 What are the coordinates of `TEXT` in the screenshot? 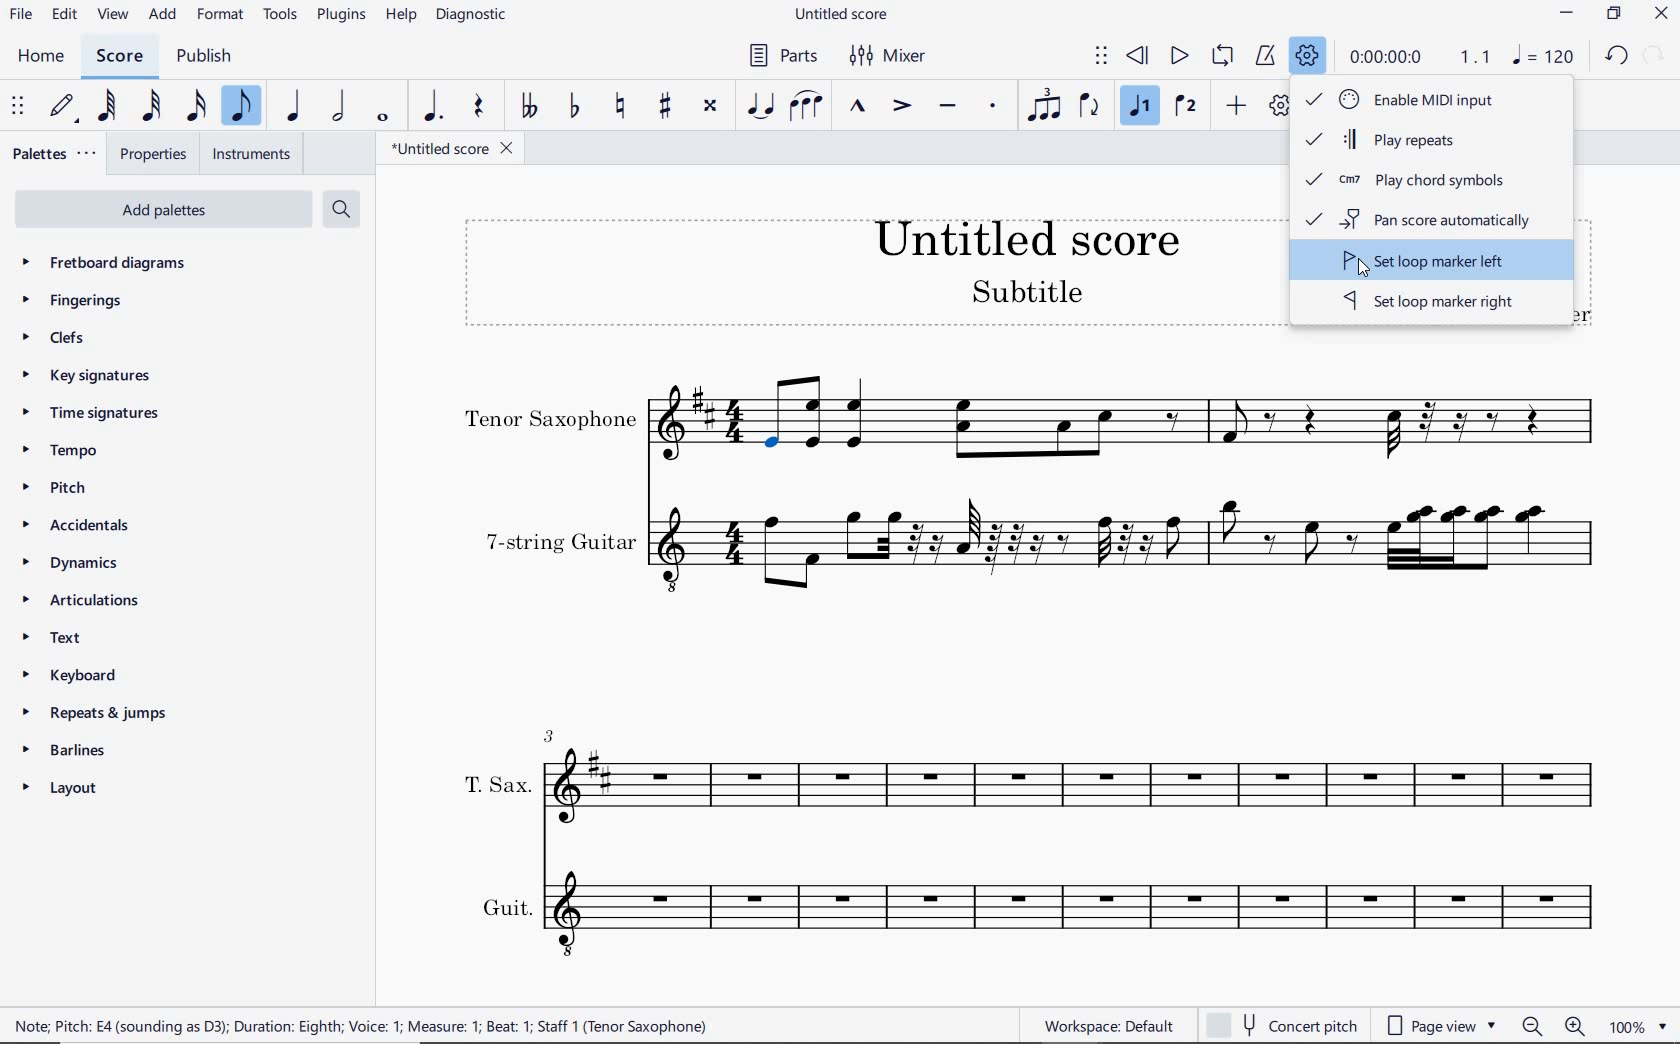 It's located at (47, 636).